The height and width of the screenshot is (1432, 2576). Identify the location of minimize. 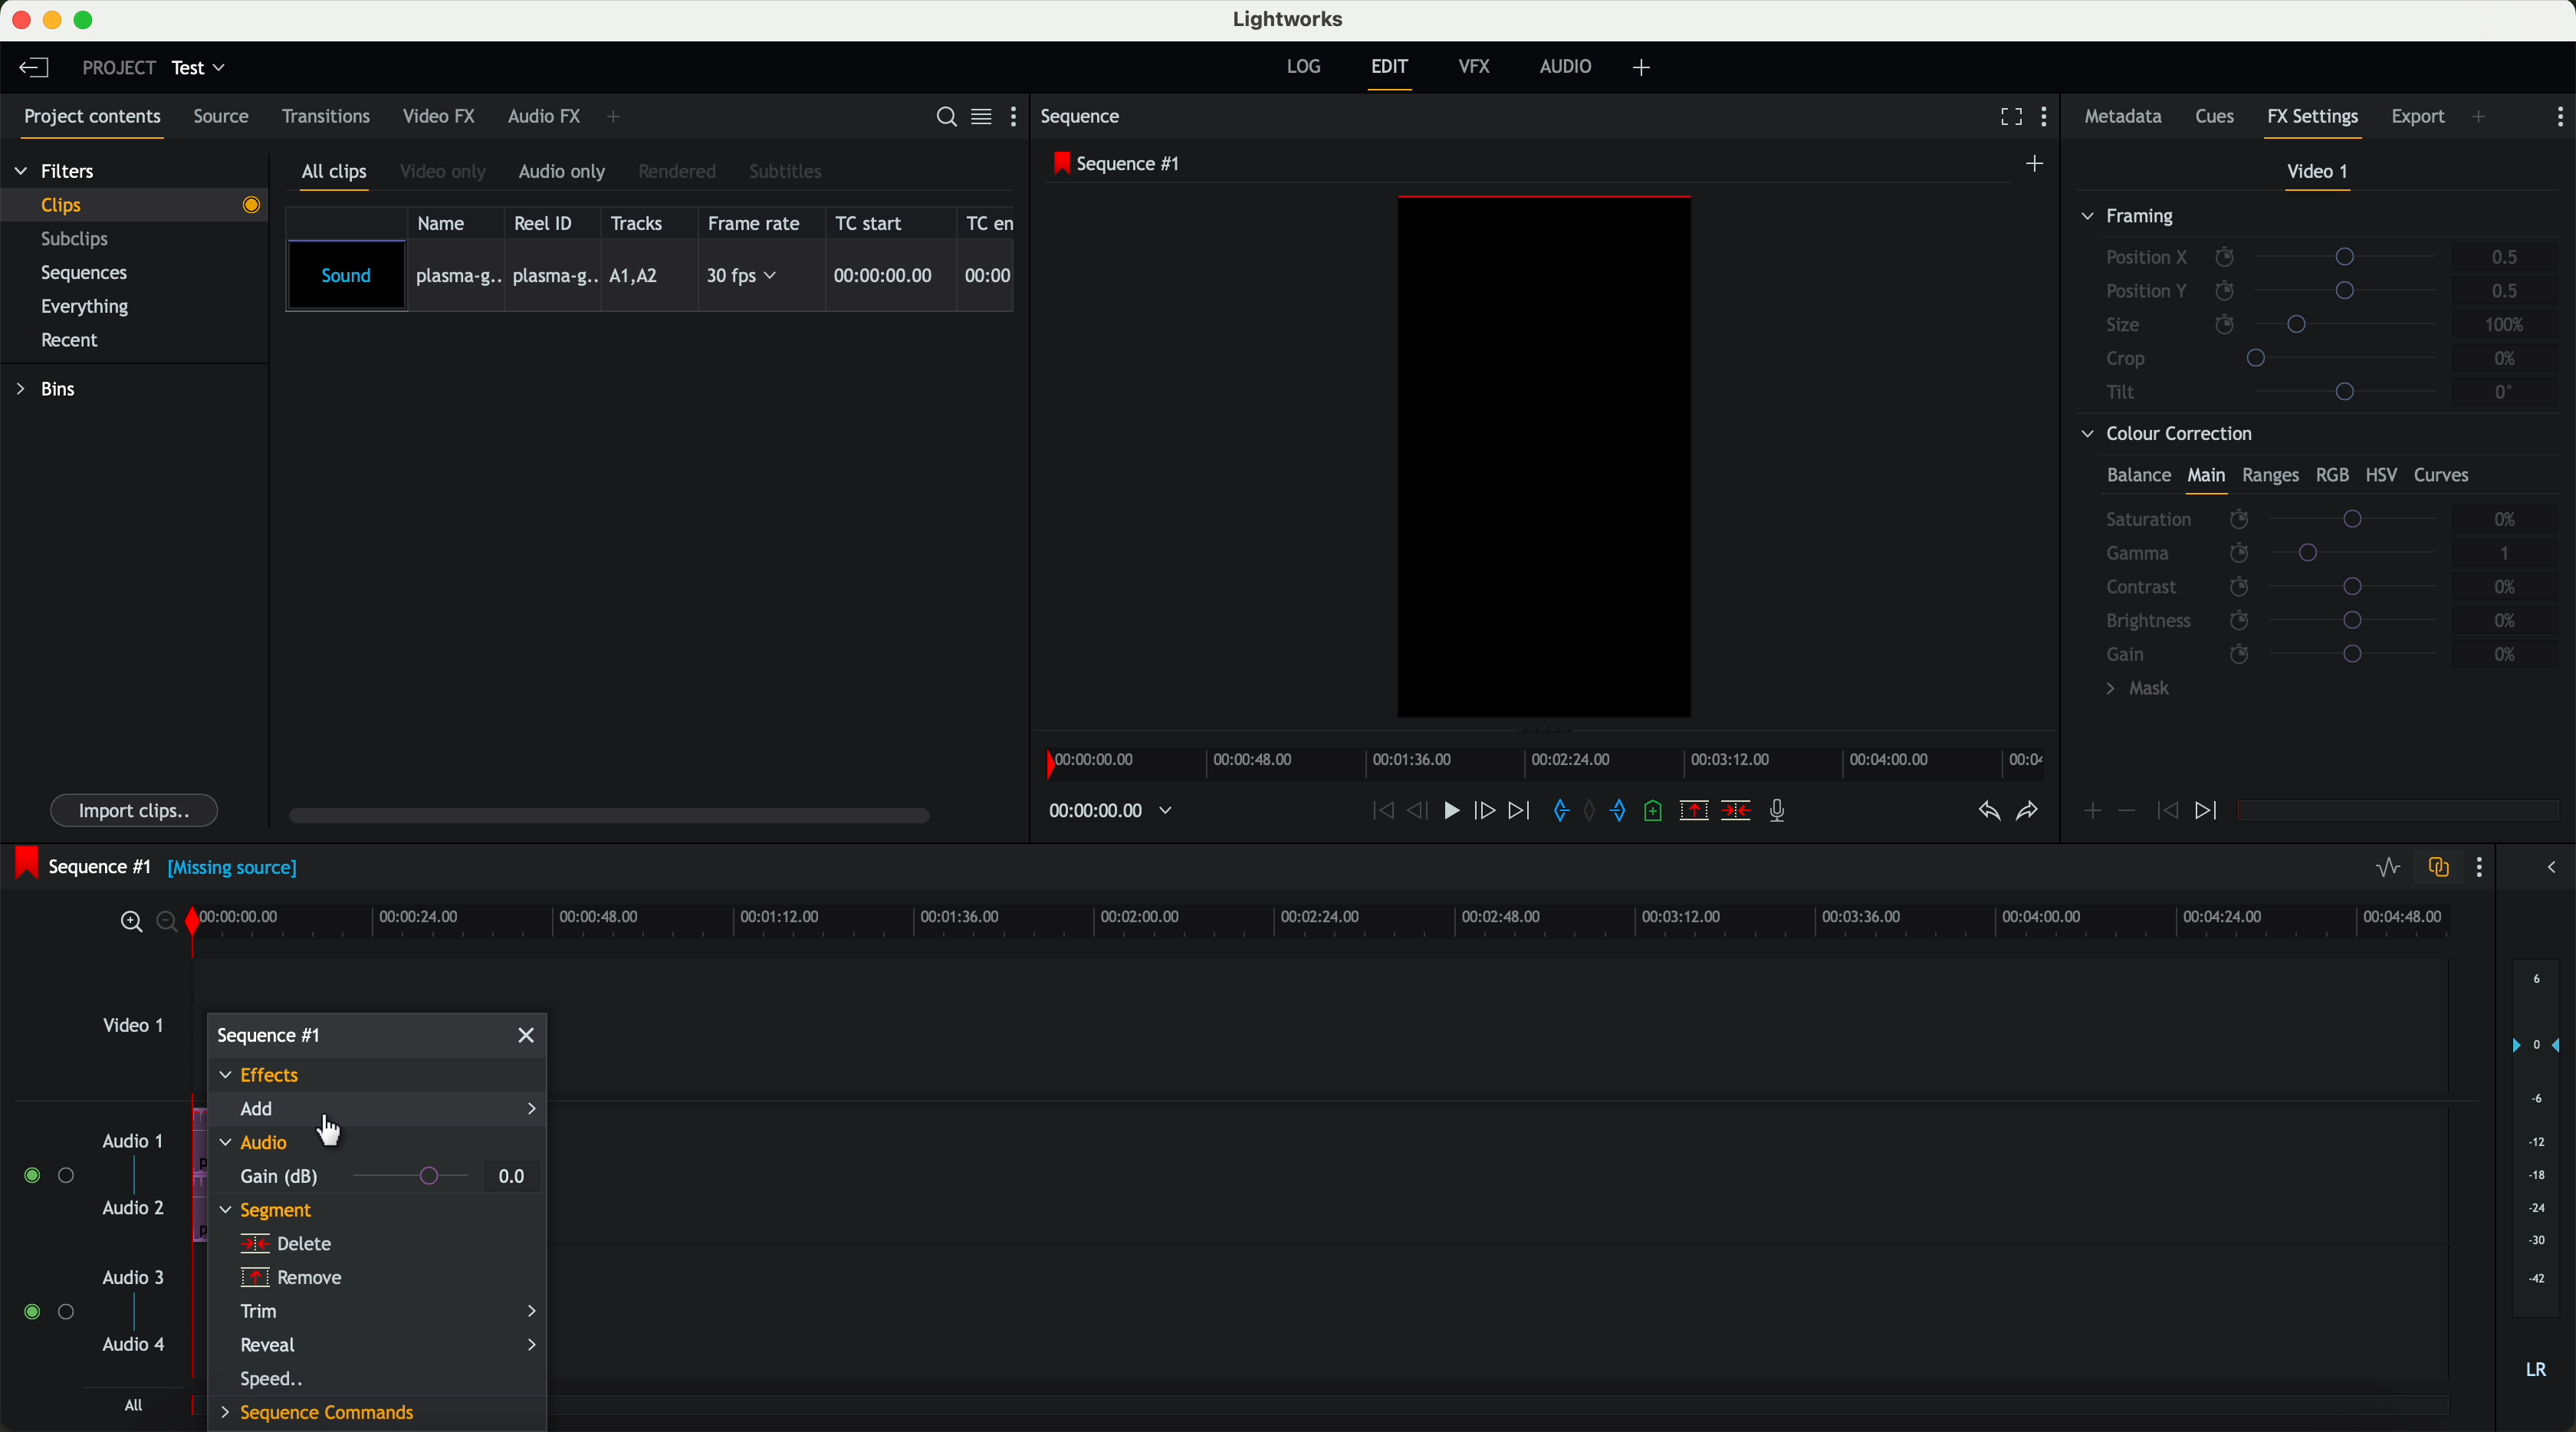
(52, 21).